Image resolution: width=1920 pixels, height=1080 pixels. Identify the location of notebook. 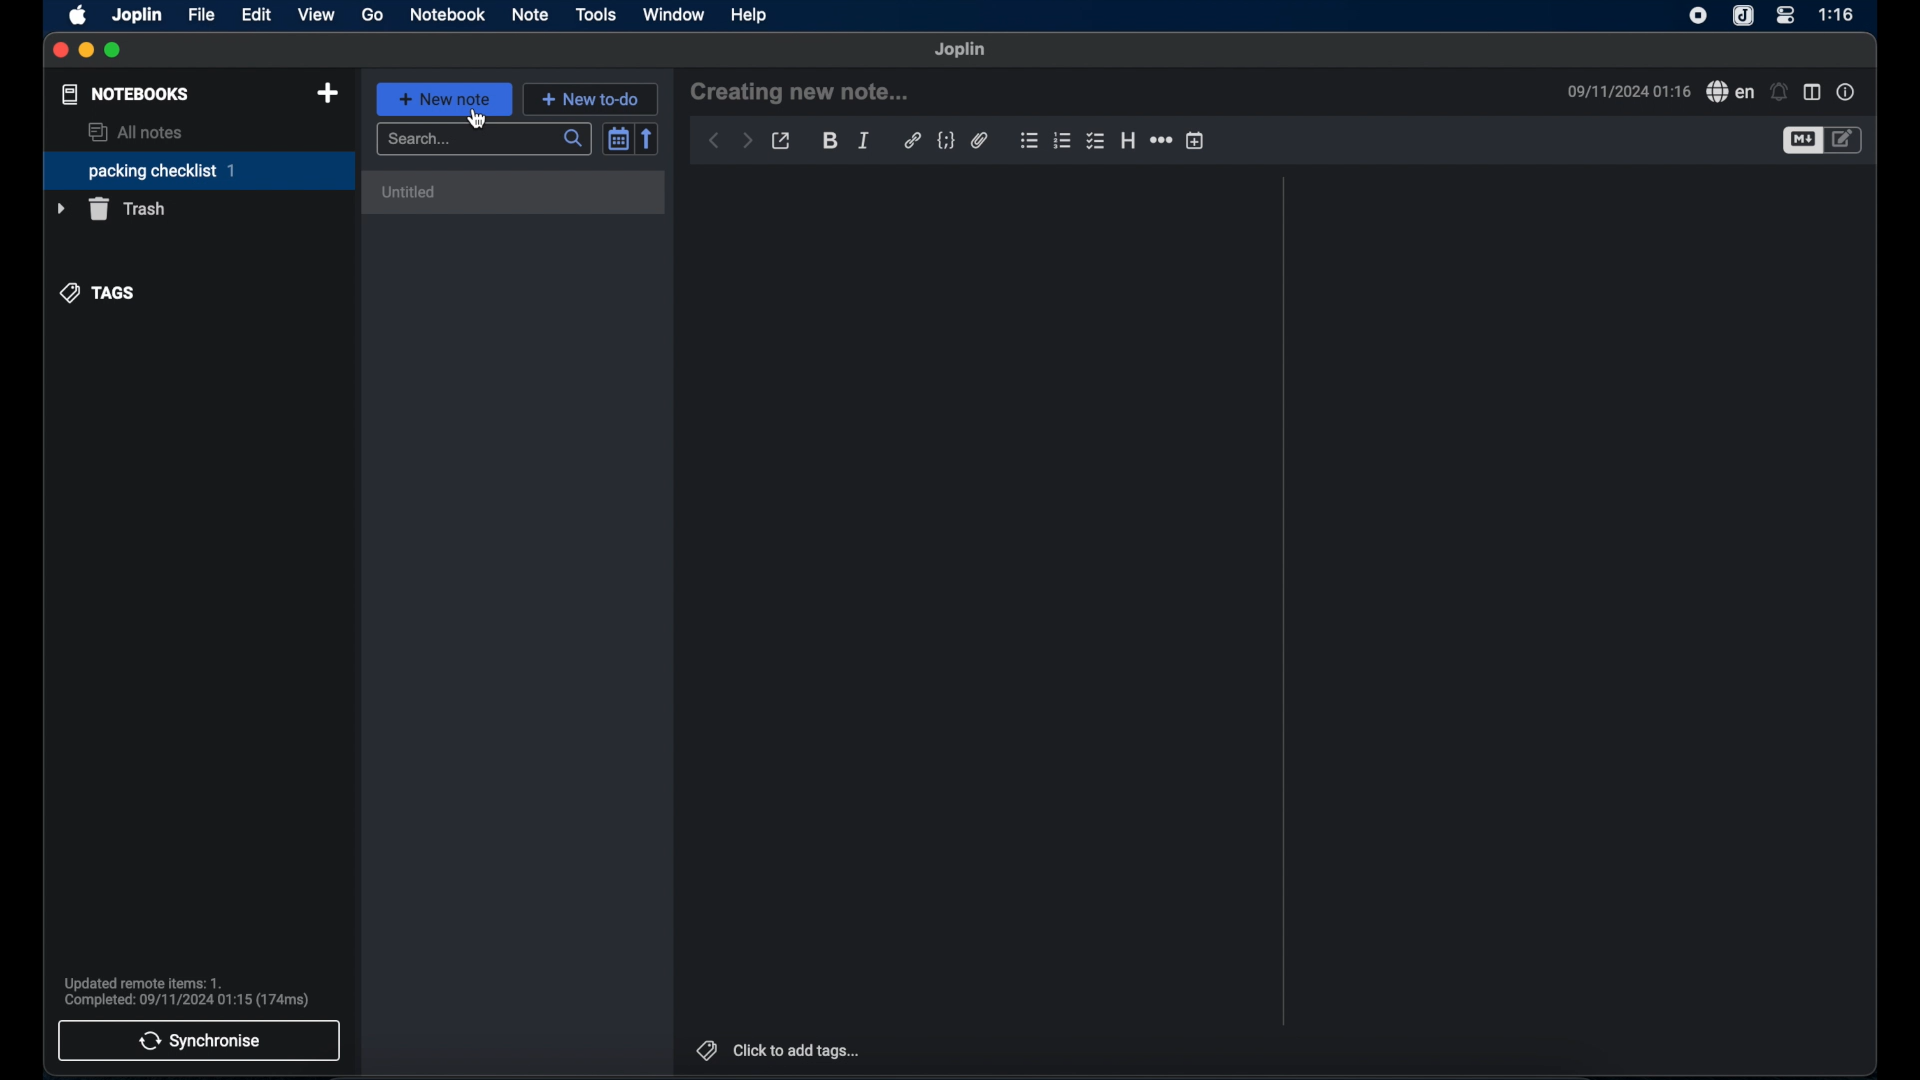
(447, 15).